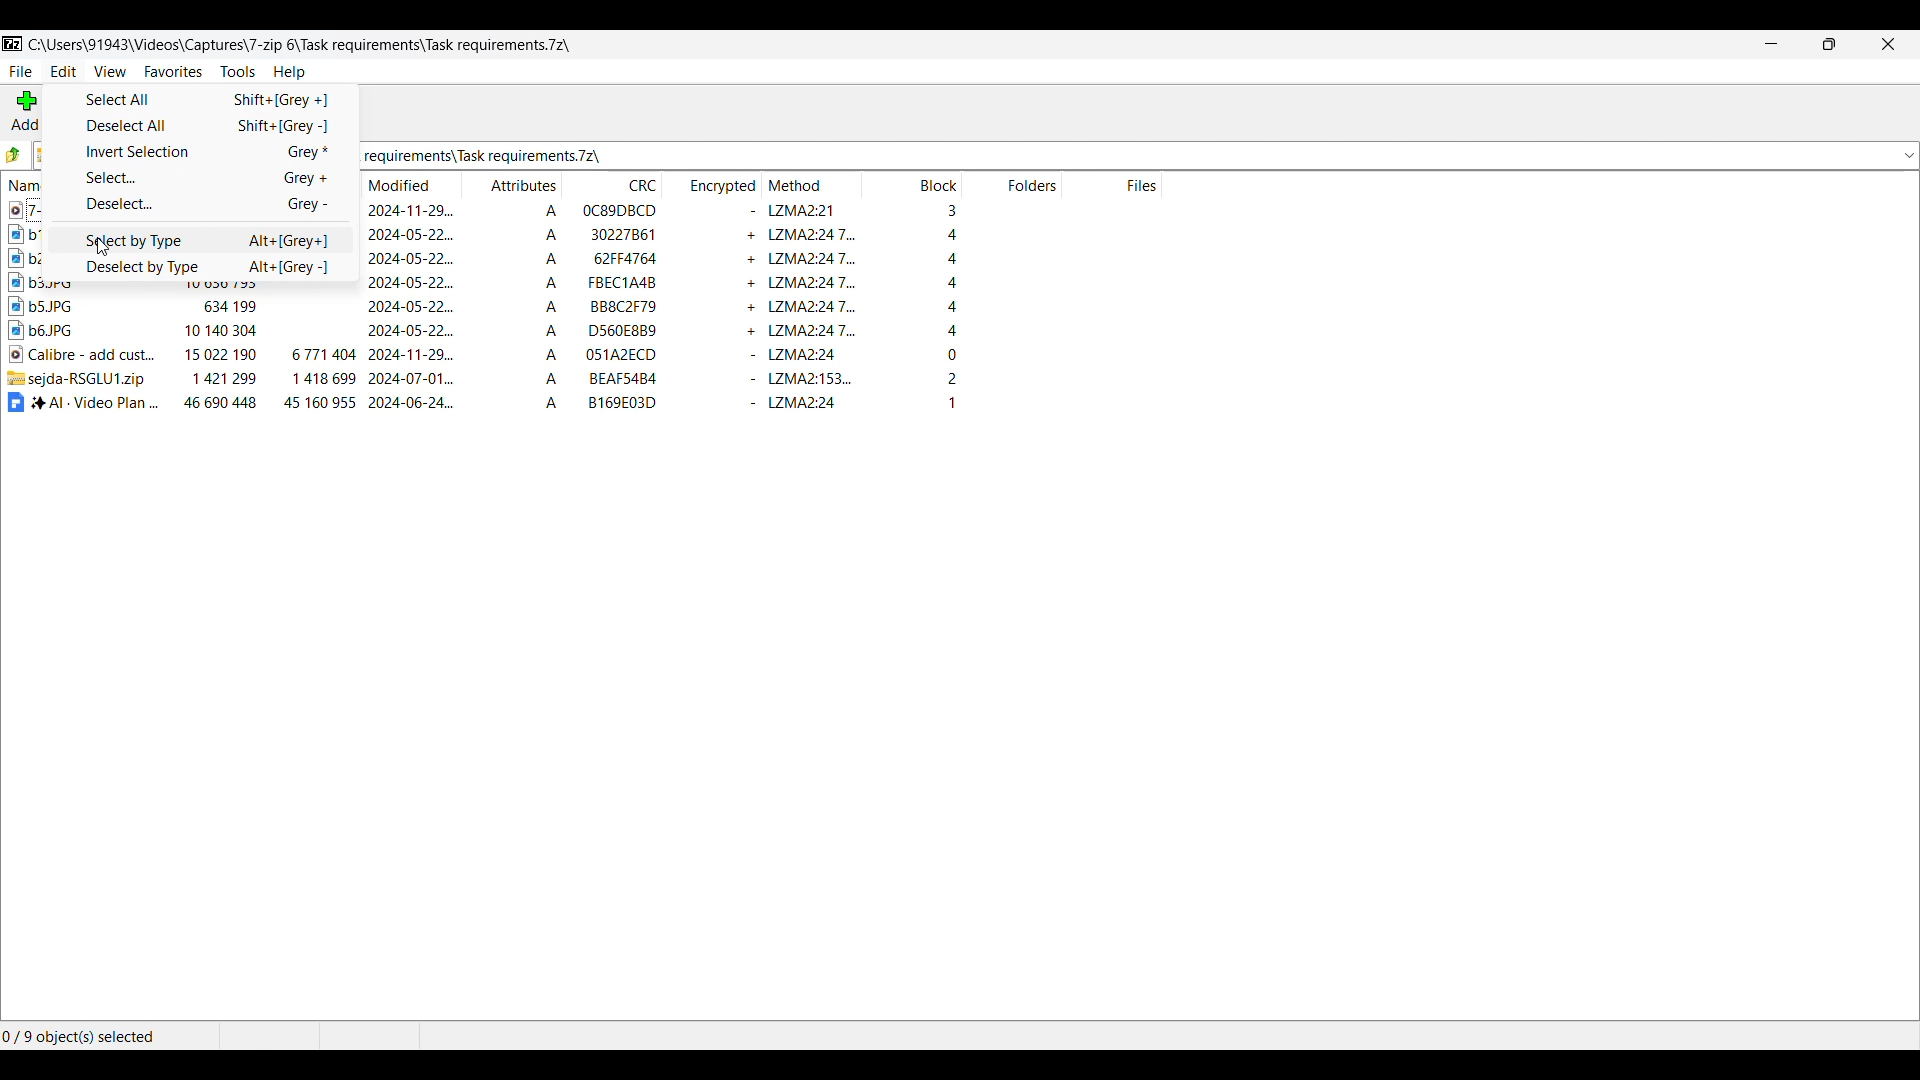  I want to click on Select all, so click(200, 99).